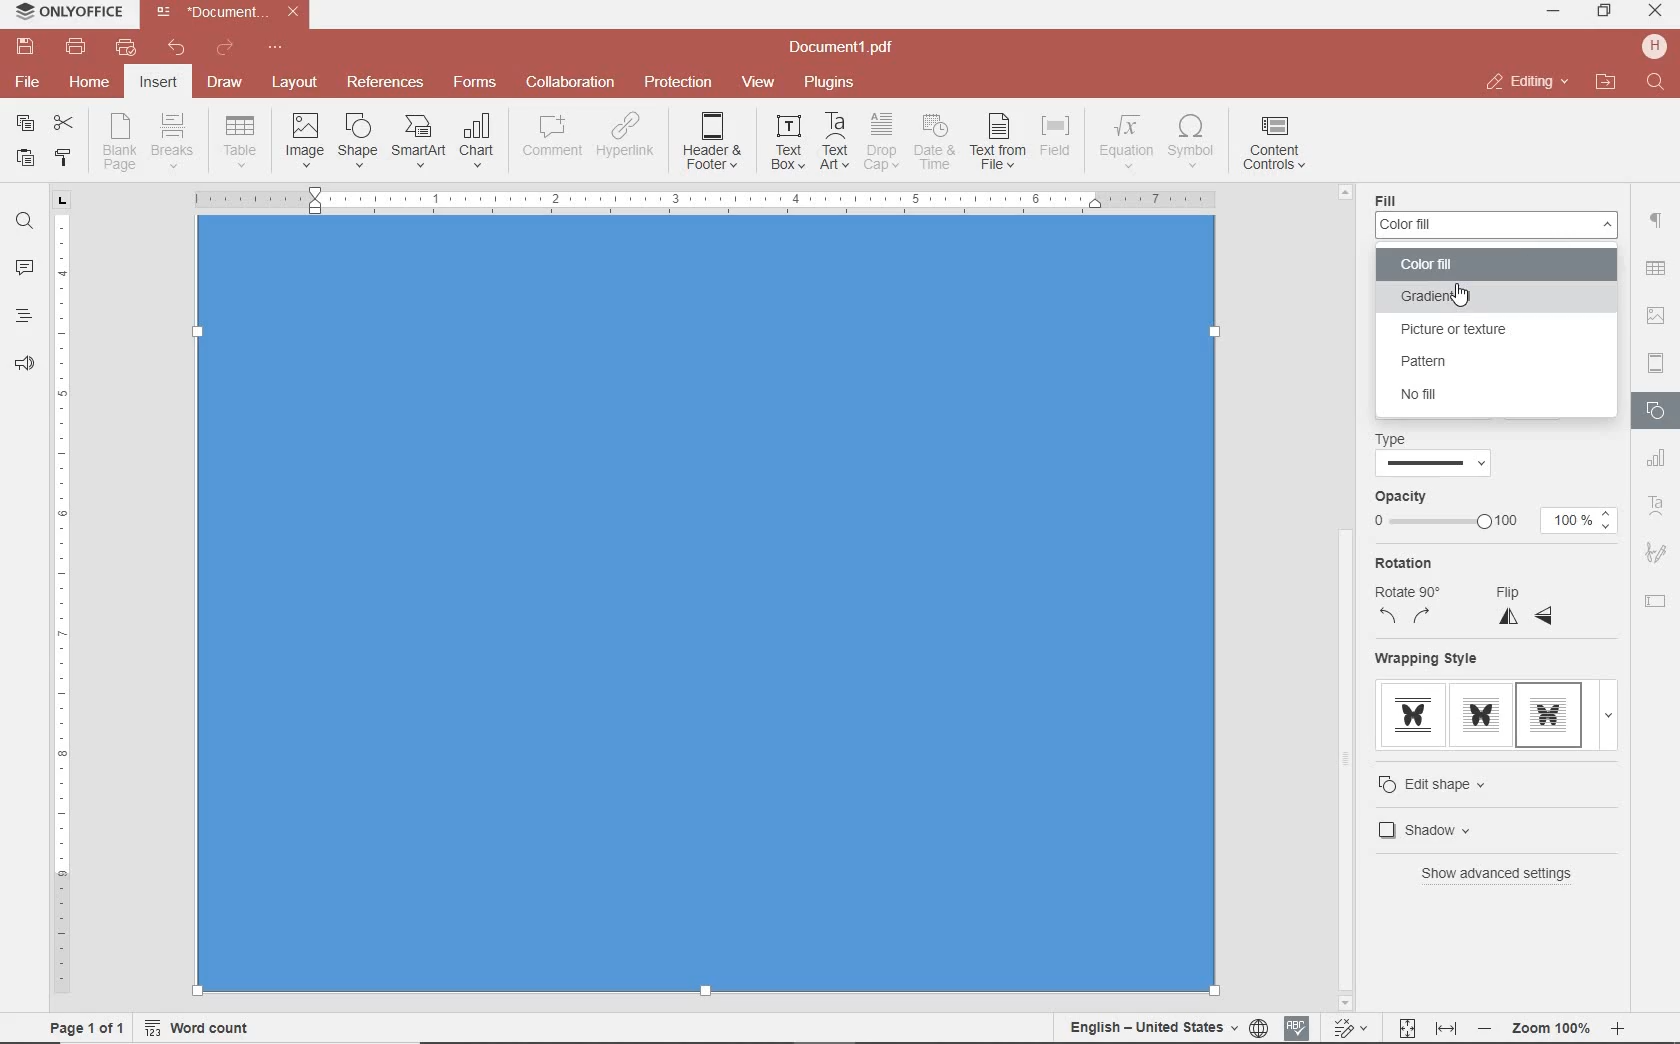  I want to click on find, so click(1658, 83).